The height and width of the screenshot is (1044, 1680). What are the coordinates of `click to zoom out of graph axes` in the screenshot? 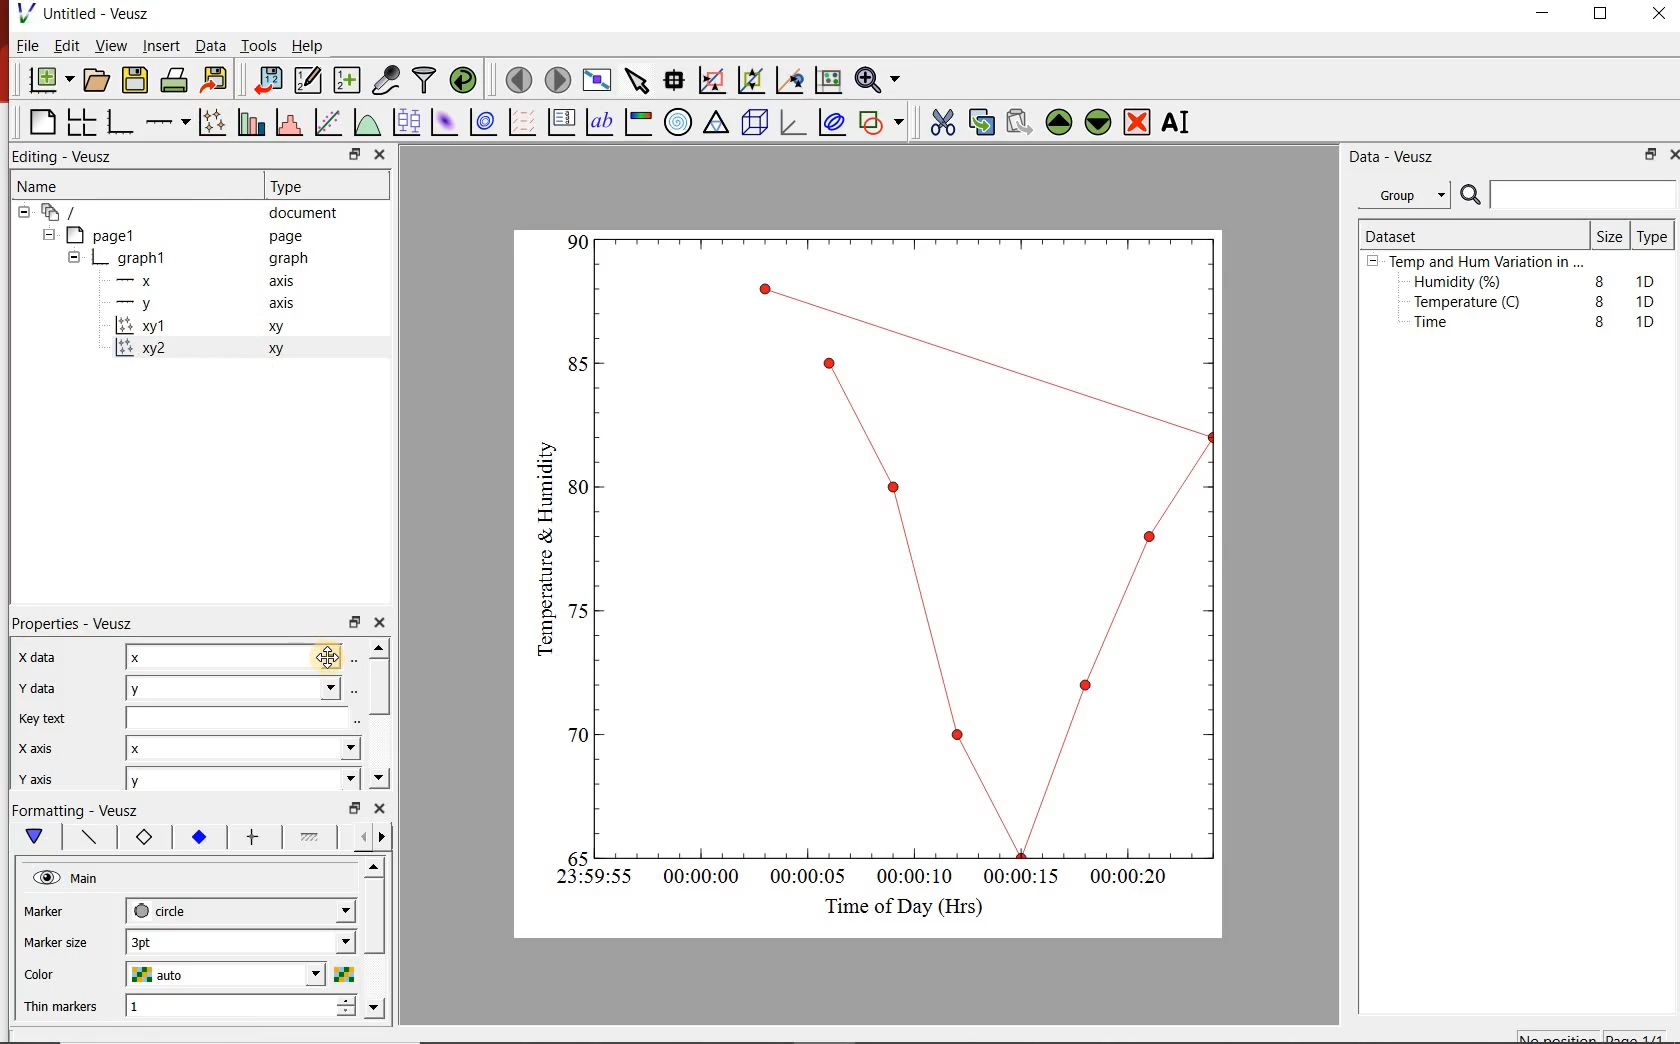 It's located at (752, 82).